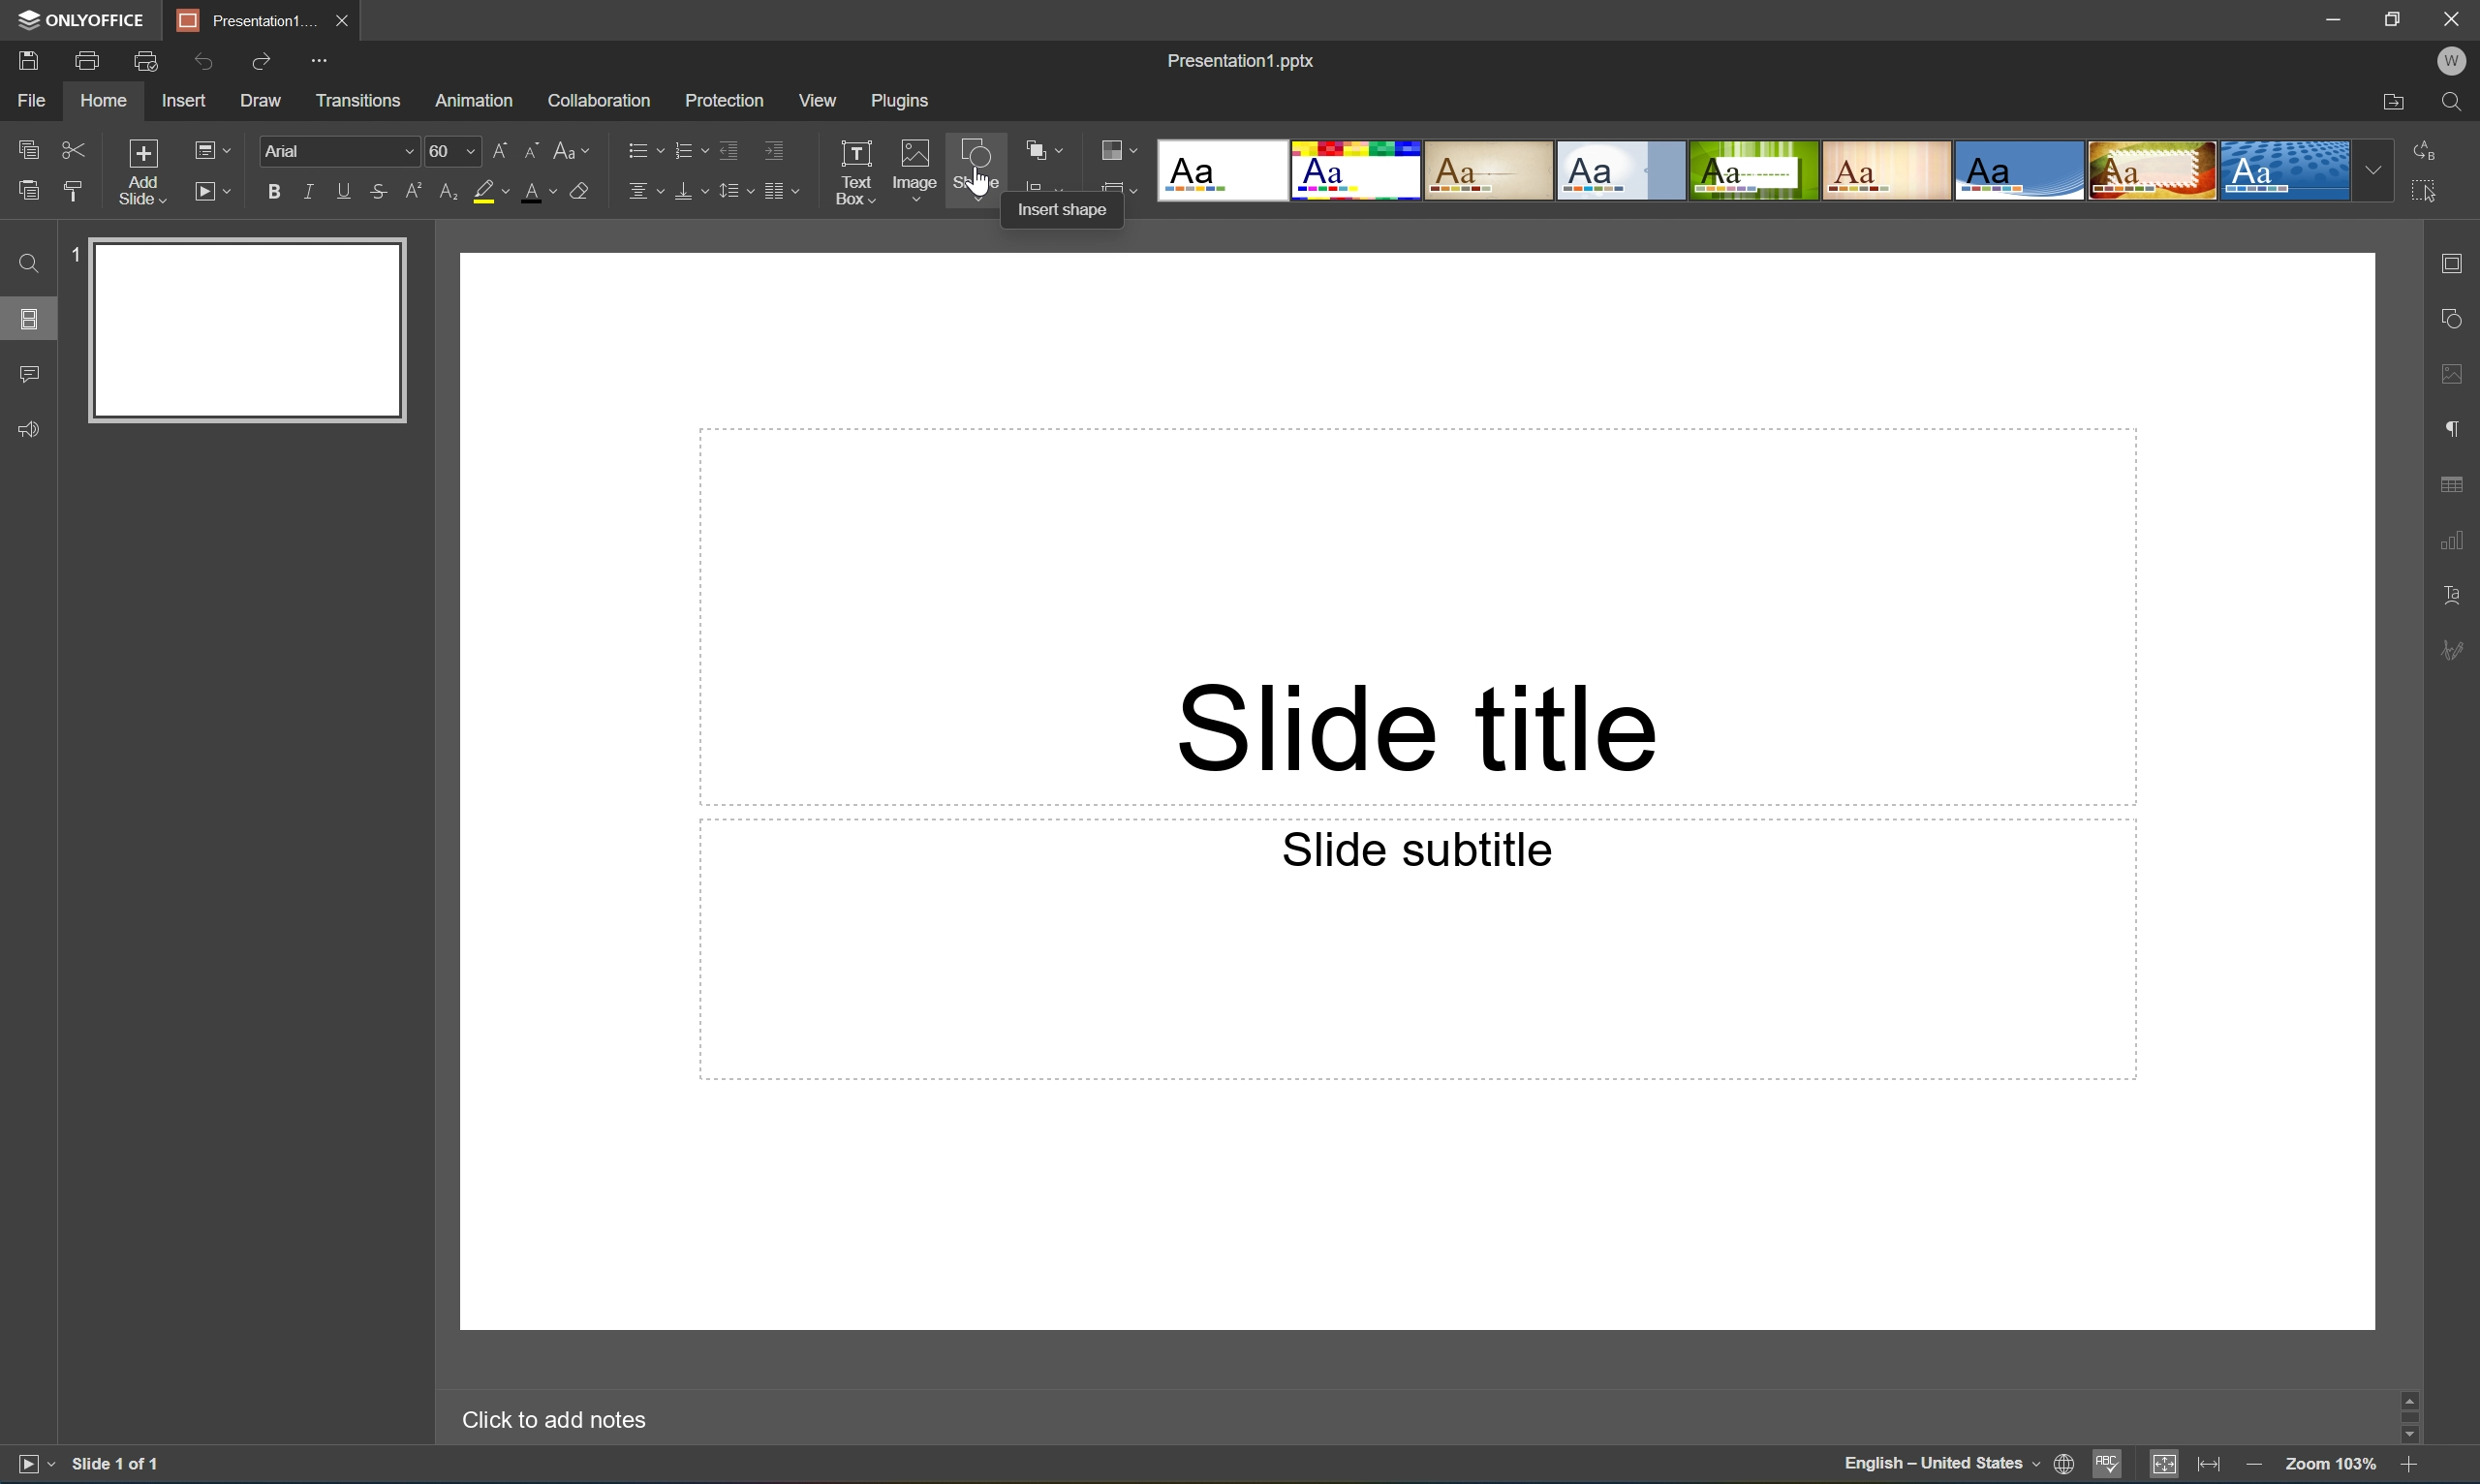  Describe the element at coordinates (982, 186) in the screenshot. I see `cursor` at that location.